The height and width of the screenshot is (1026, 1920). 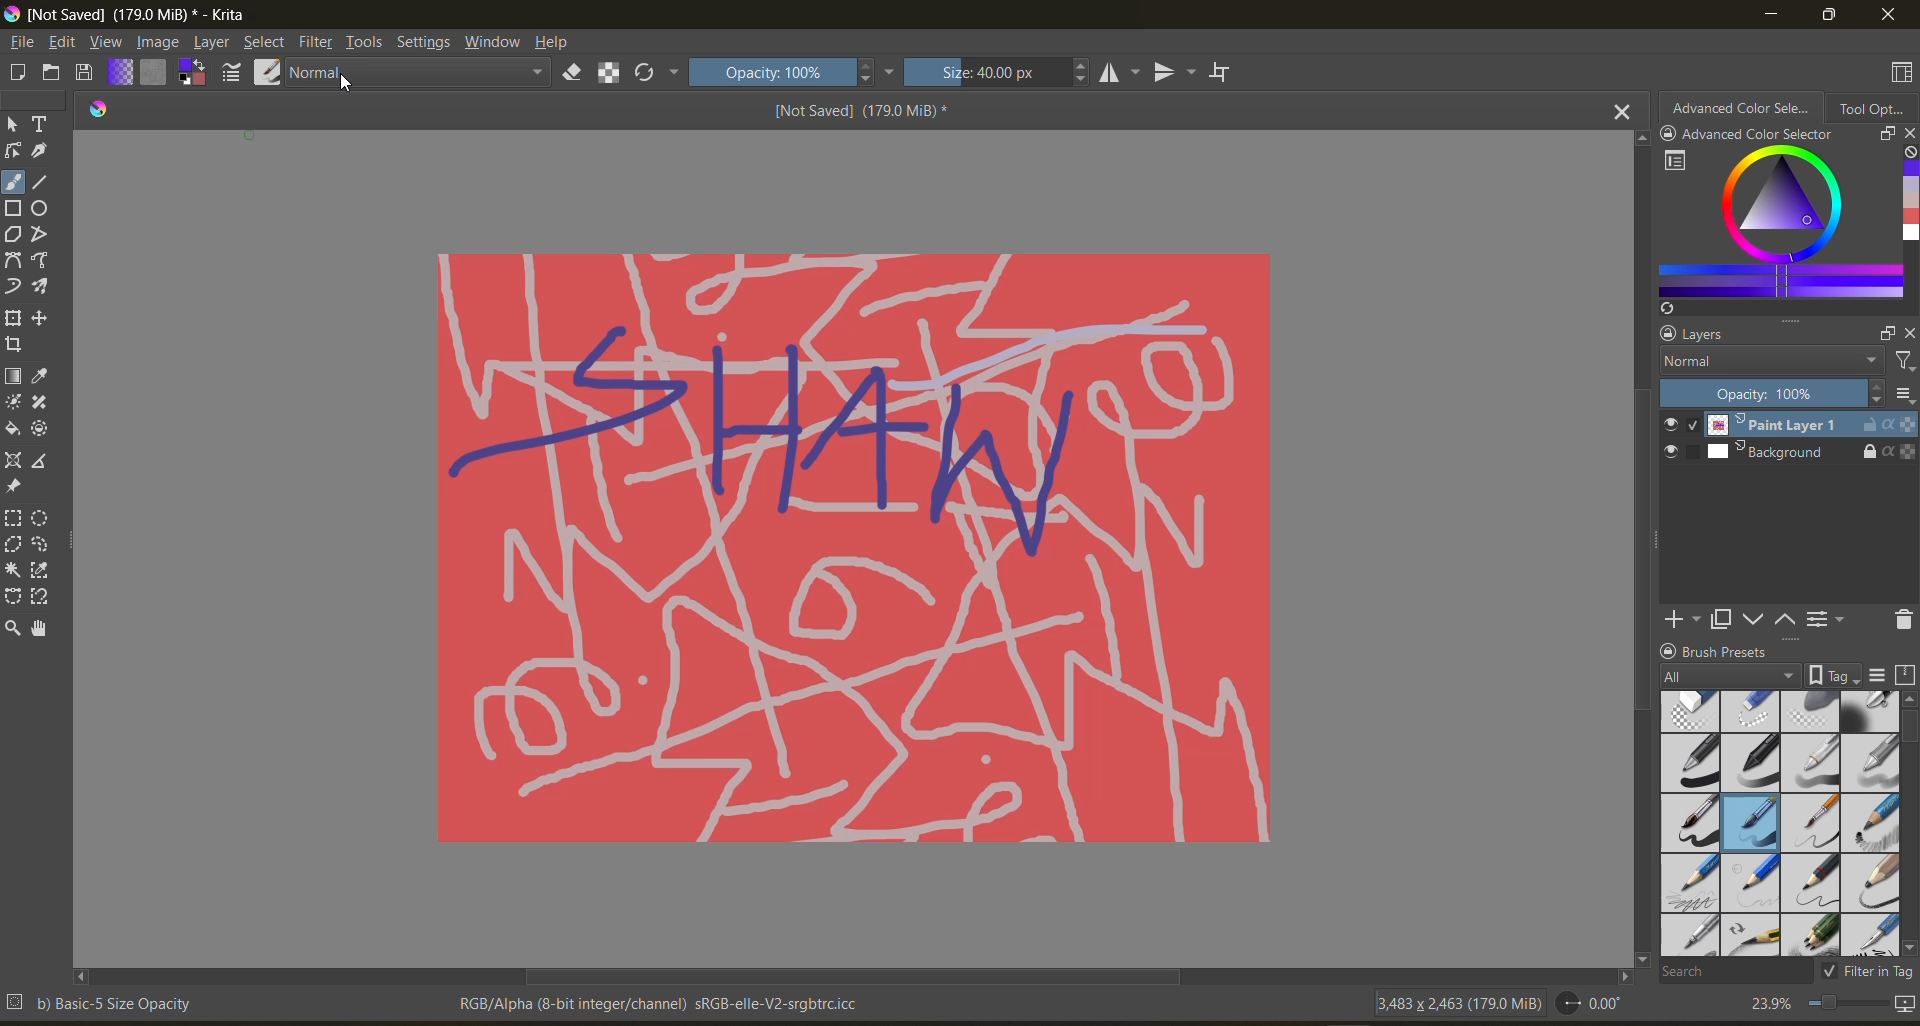 I want to click on cursor, so click(x=343, y=87).